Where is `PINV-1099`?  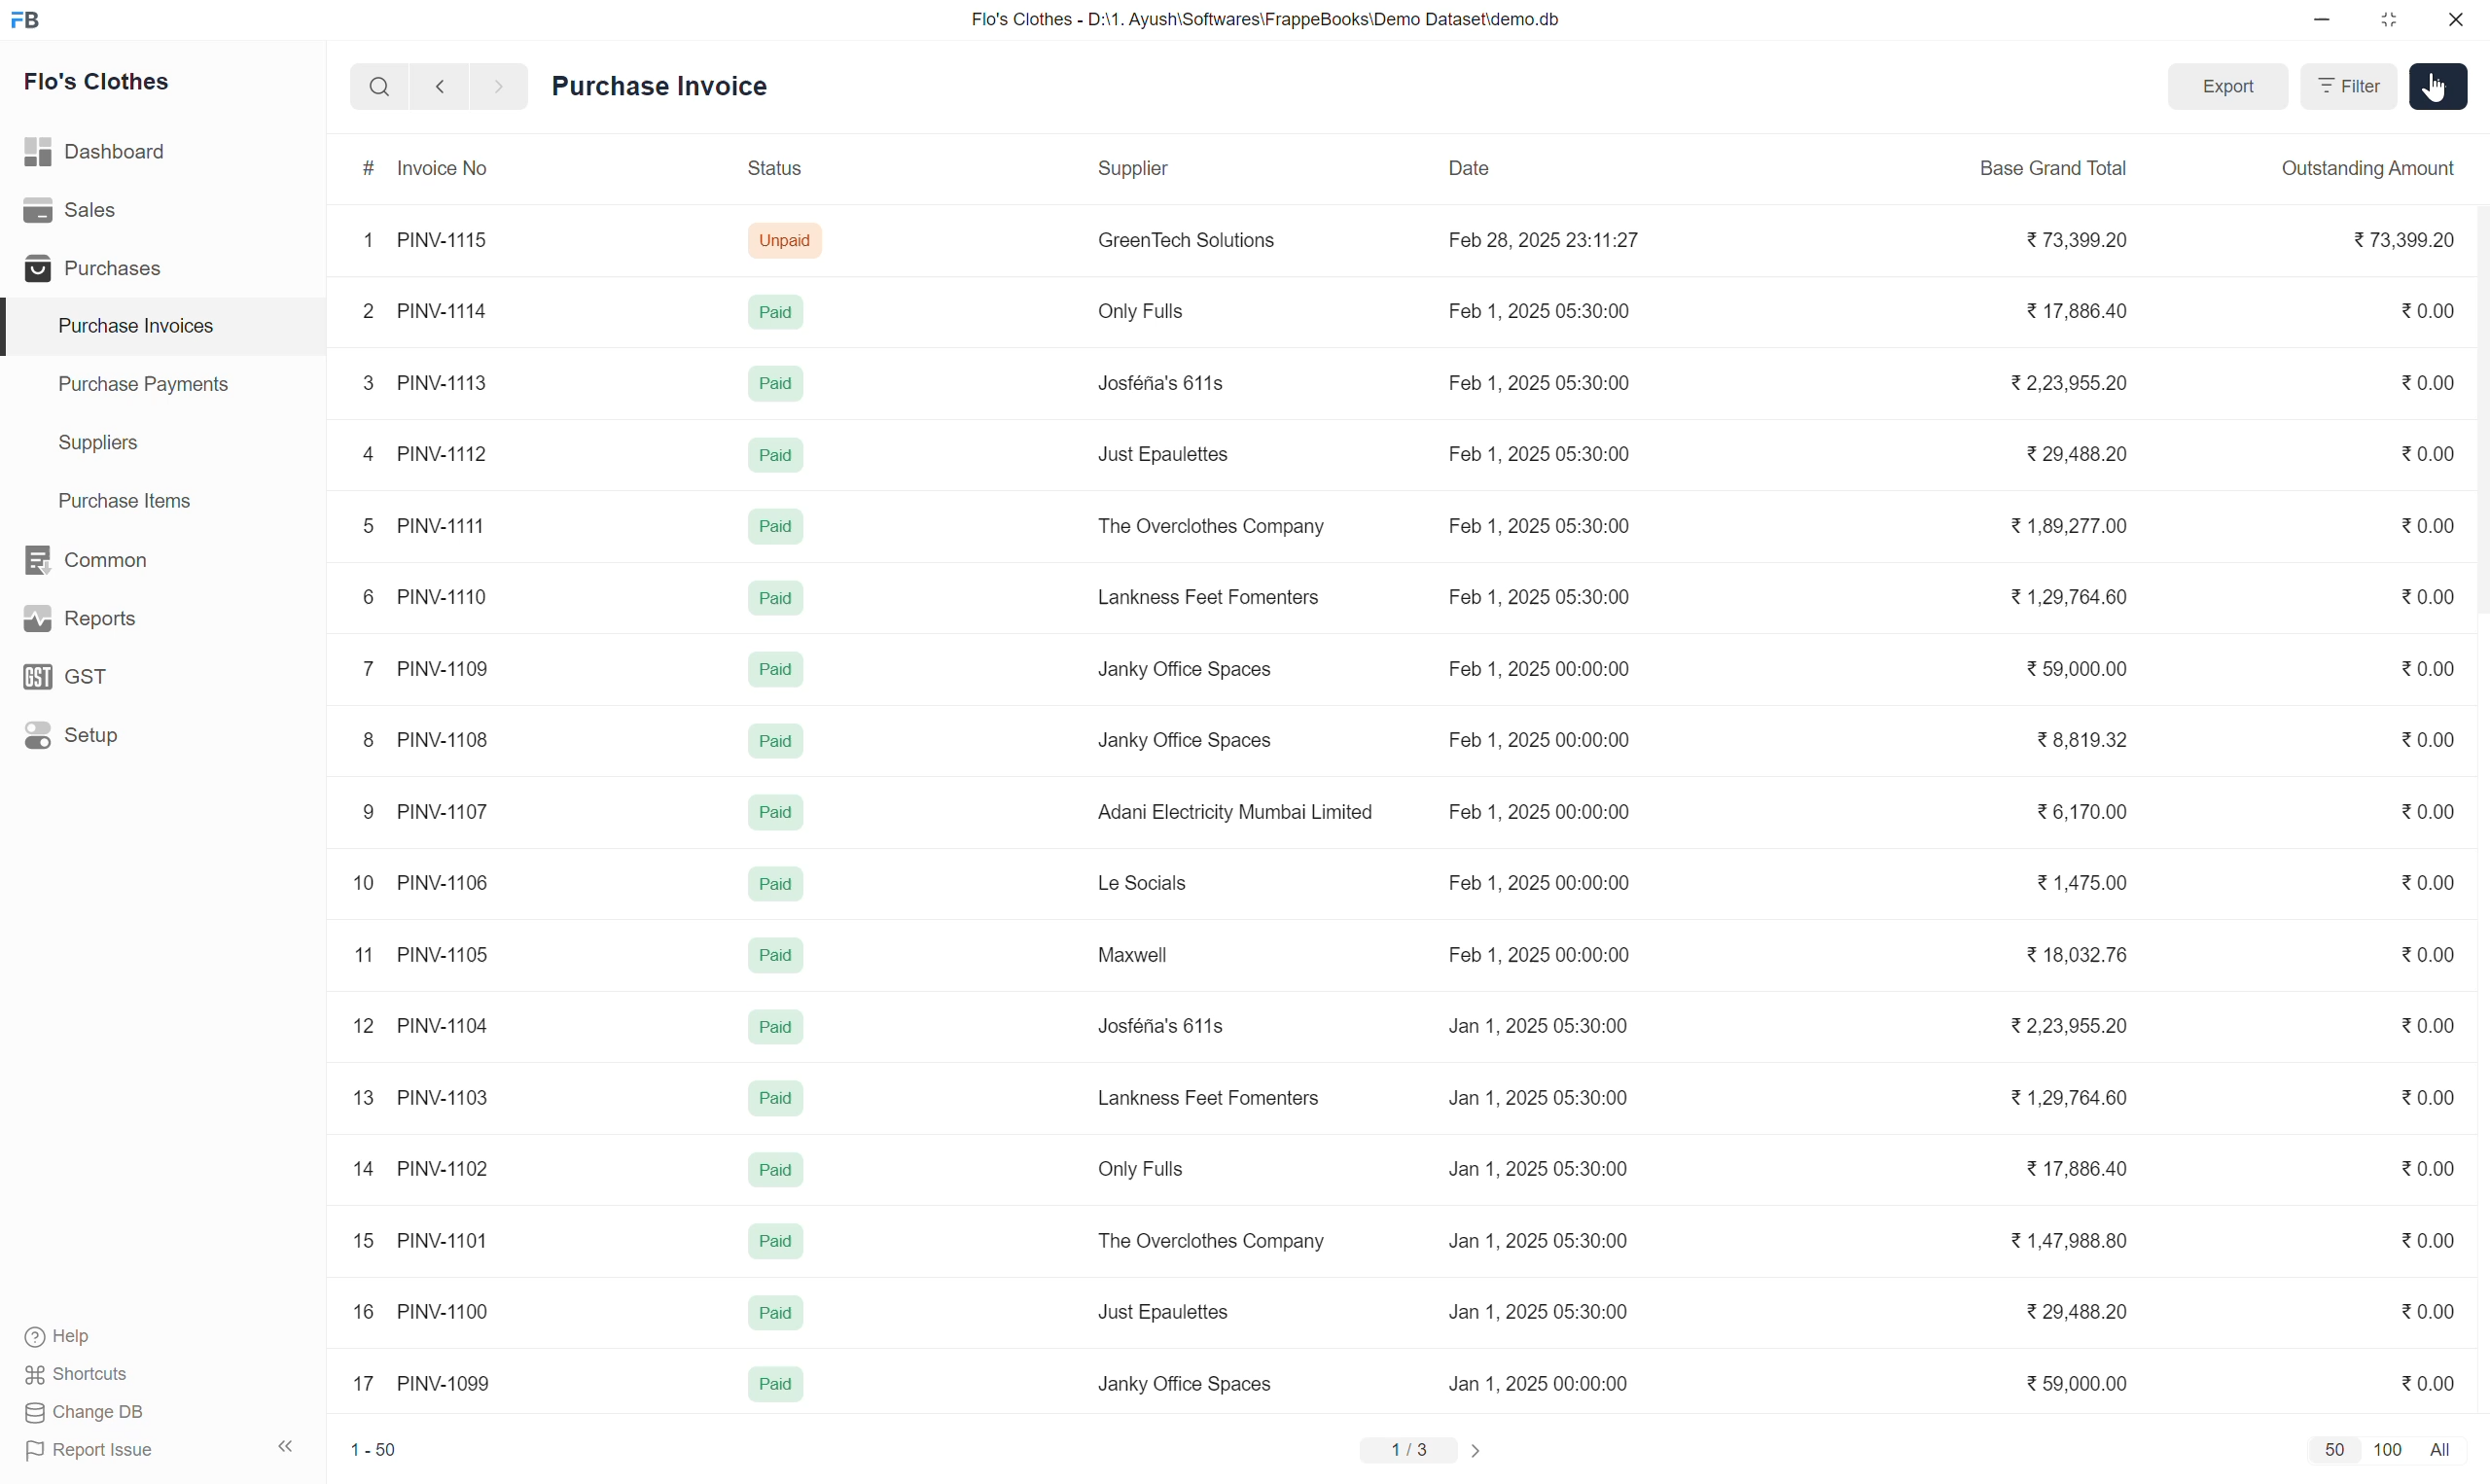
PINV-1099 is located at coordinates (456, 1381).